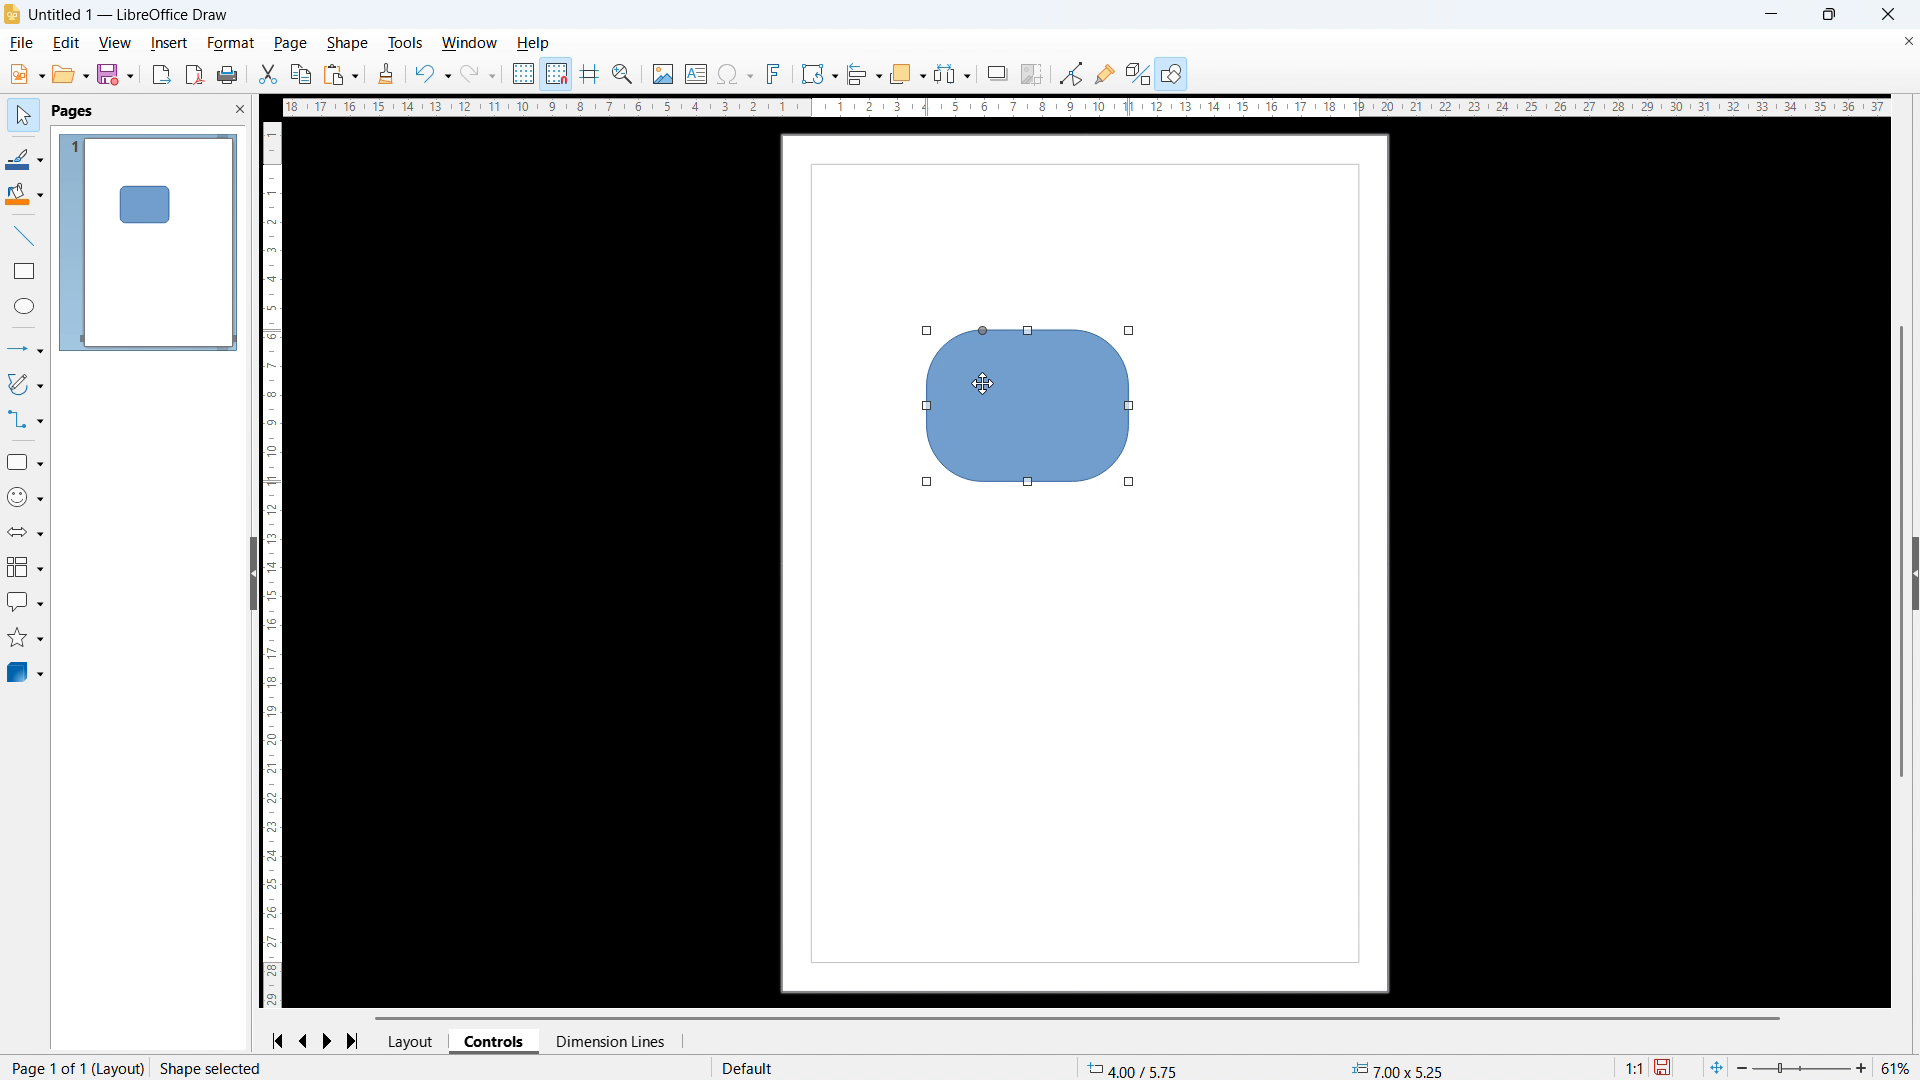  I want to click on 61%, so click(1897, 1068).